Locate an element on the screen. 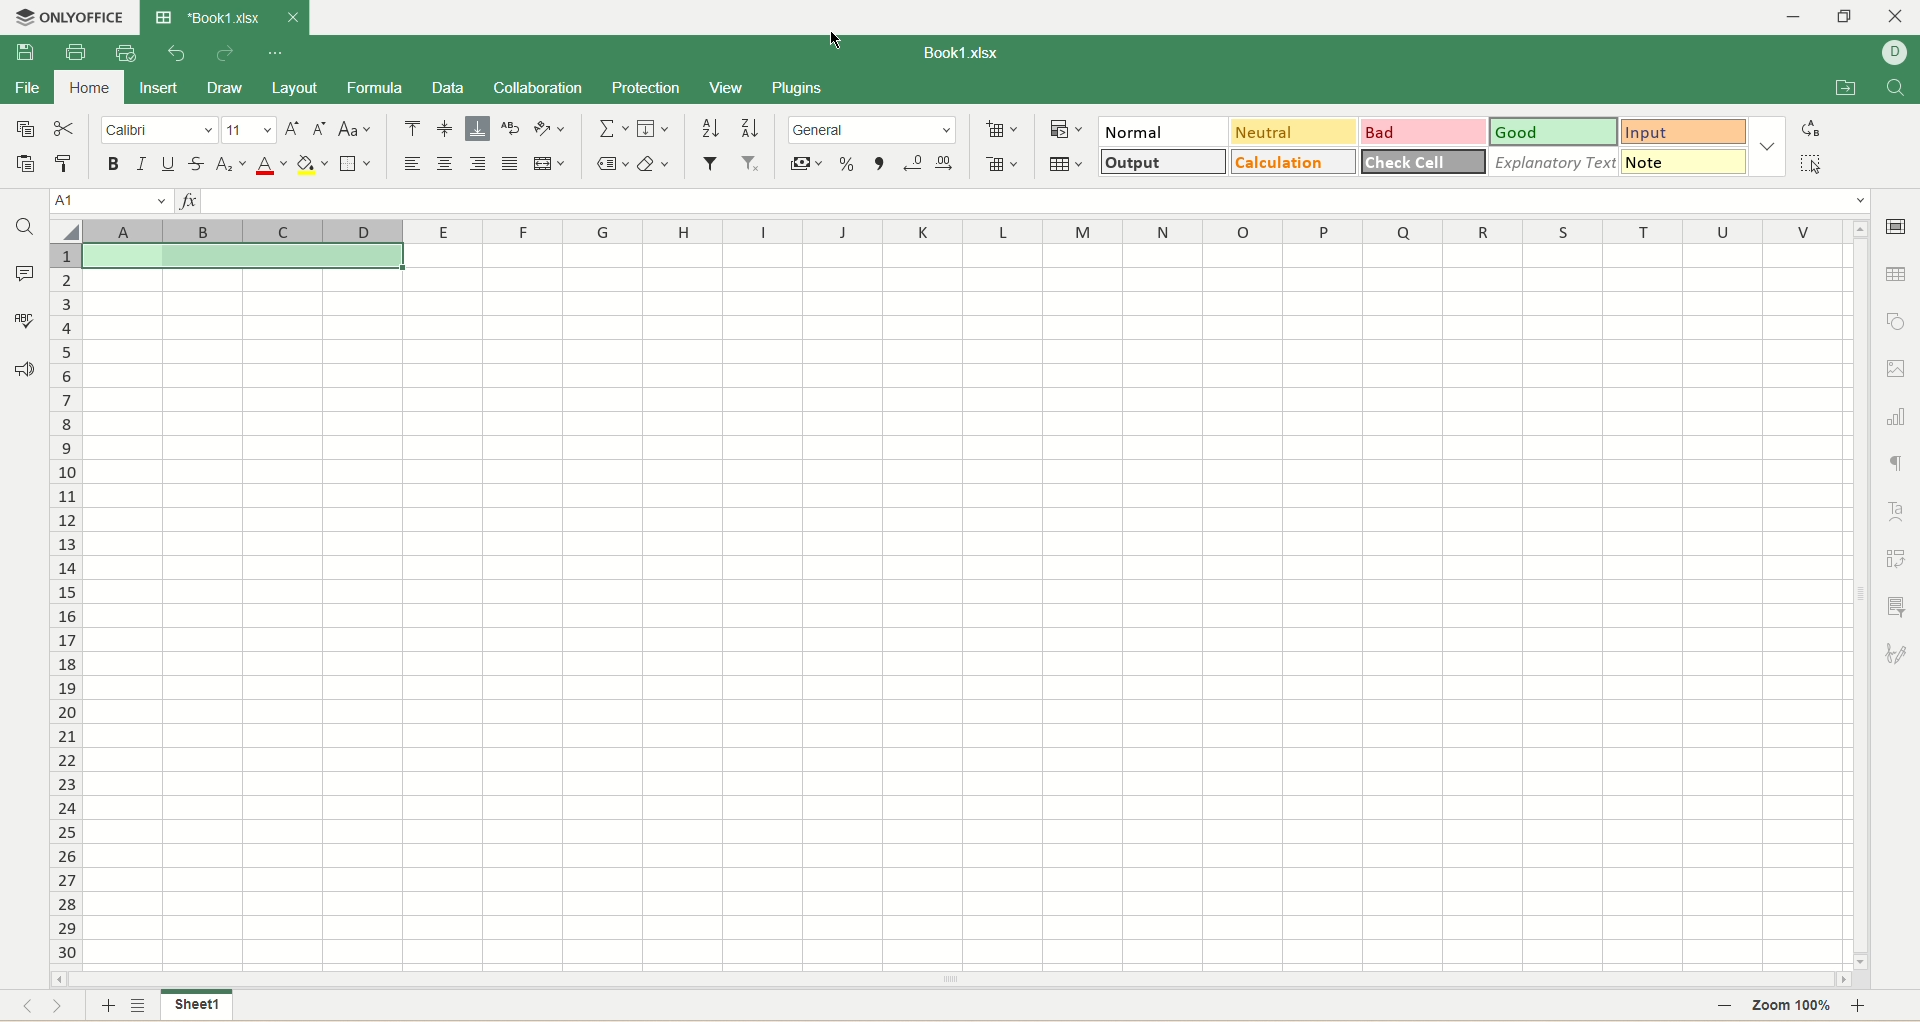  increase size is located at coordinates (294, 129).